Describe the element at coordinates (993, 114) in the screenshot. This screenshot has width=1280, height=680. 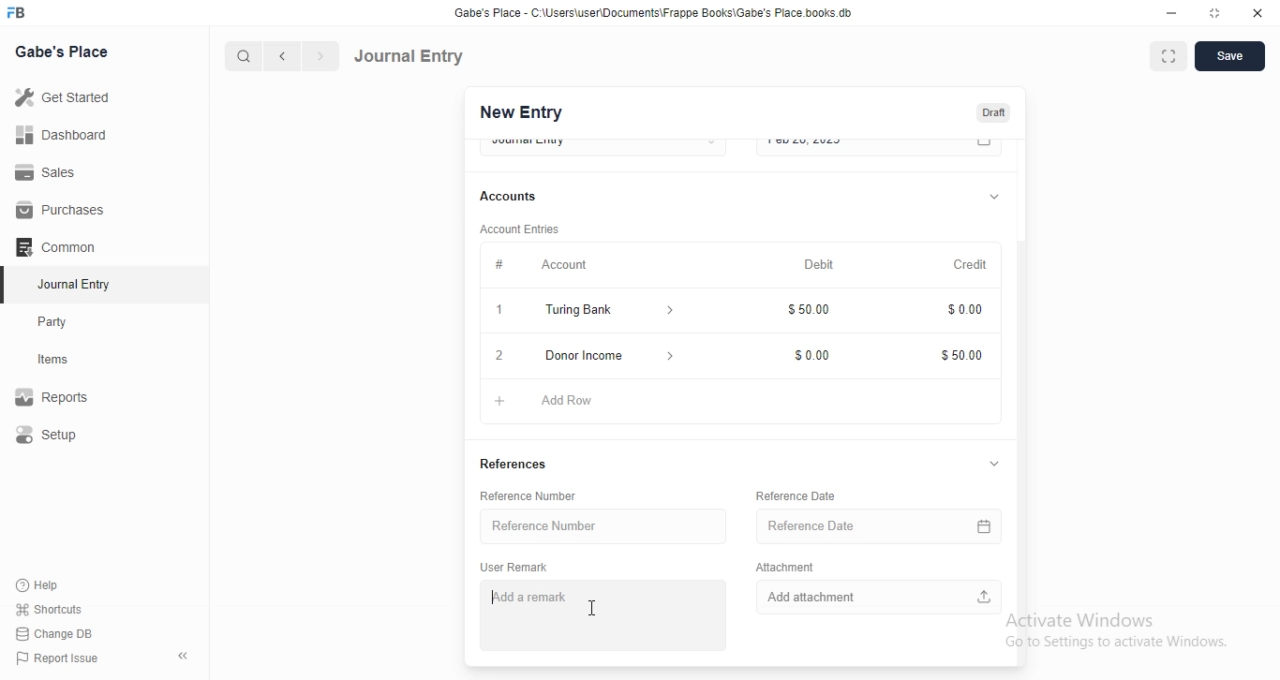
I see `draft` at that location.